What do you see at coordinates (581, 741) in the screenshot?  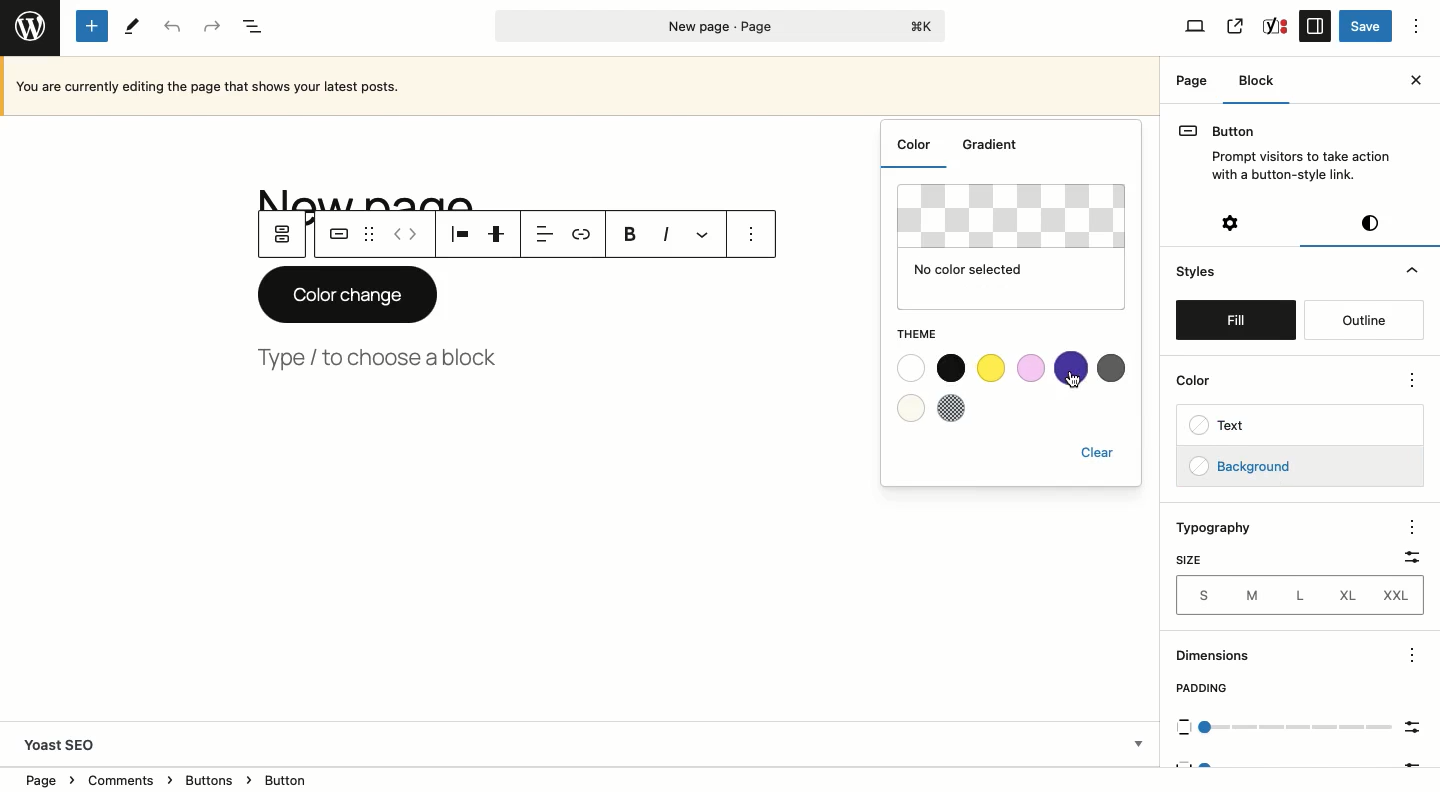 I see `Yoast SEO` at bounding box center [581, 741].